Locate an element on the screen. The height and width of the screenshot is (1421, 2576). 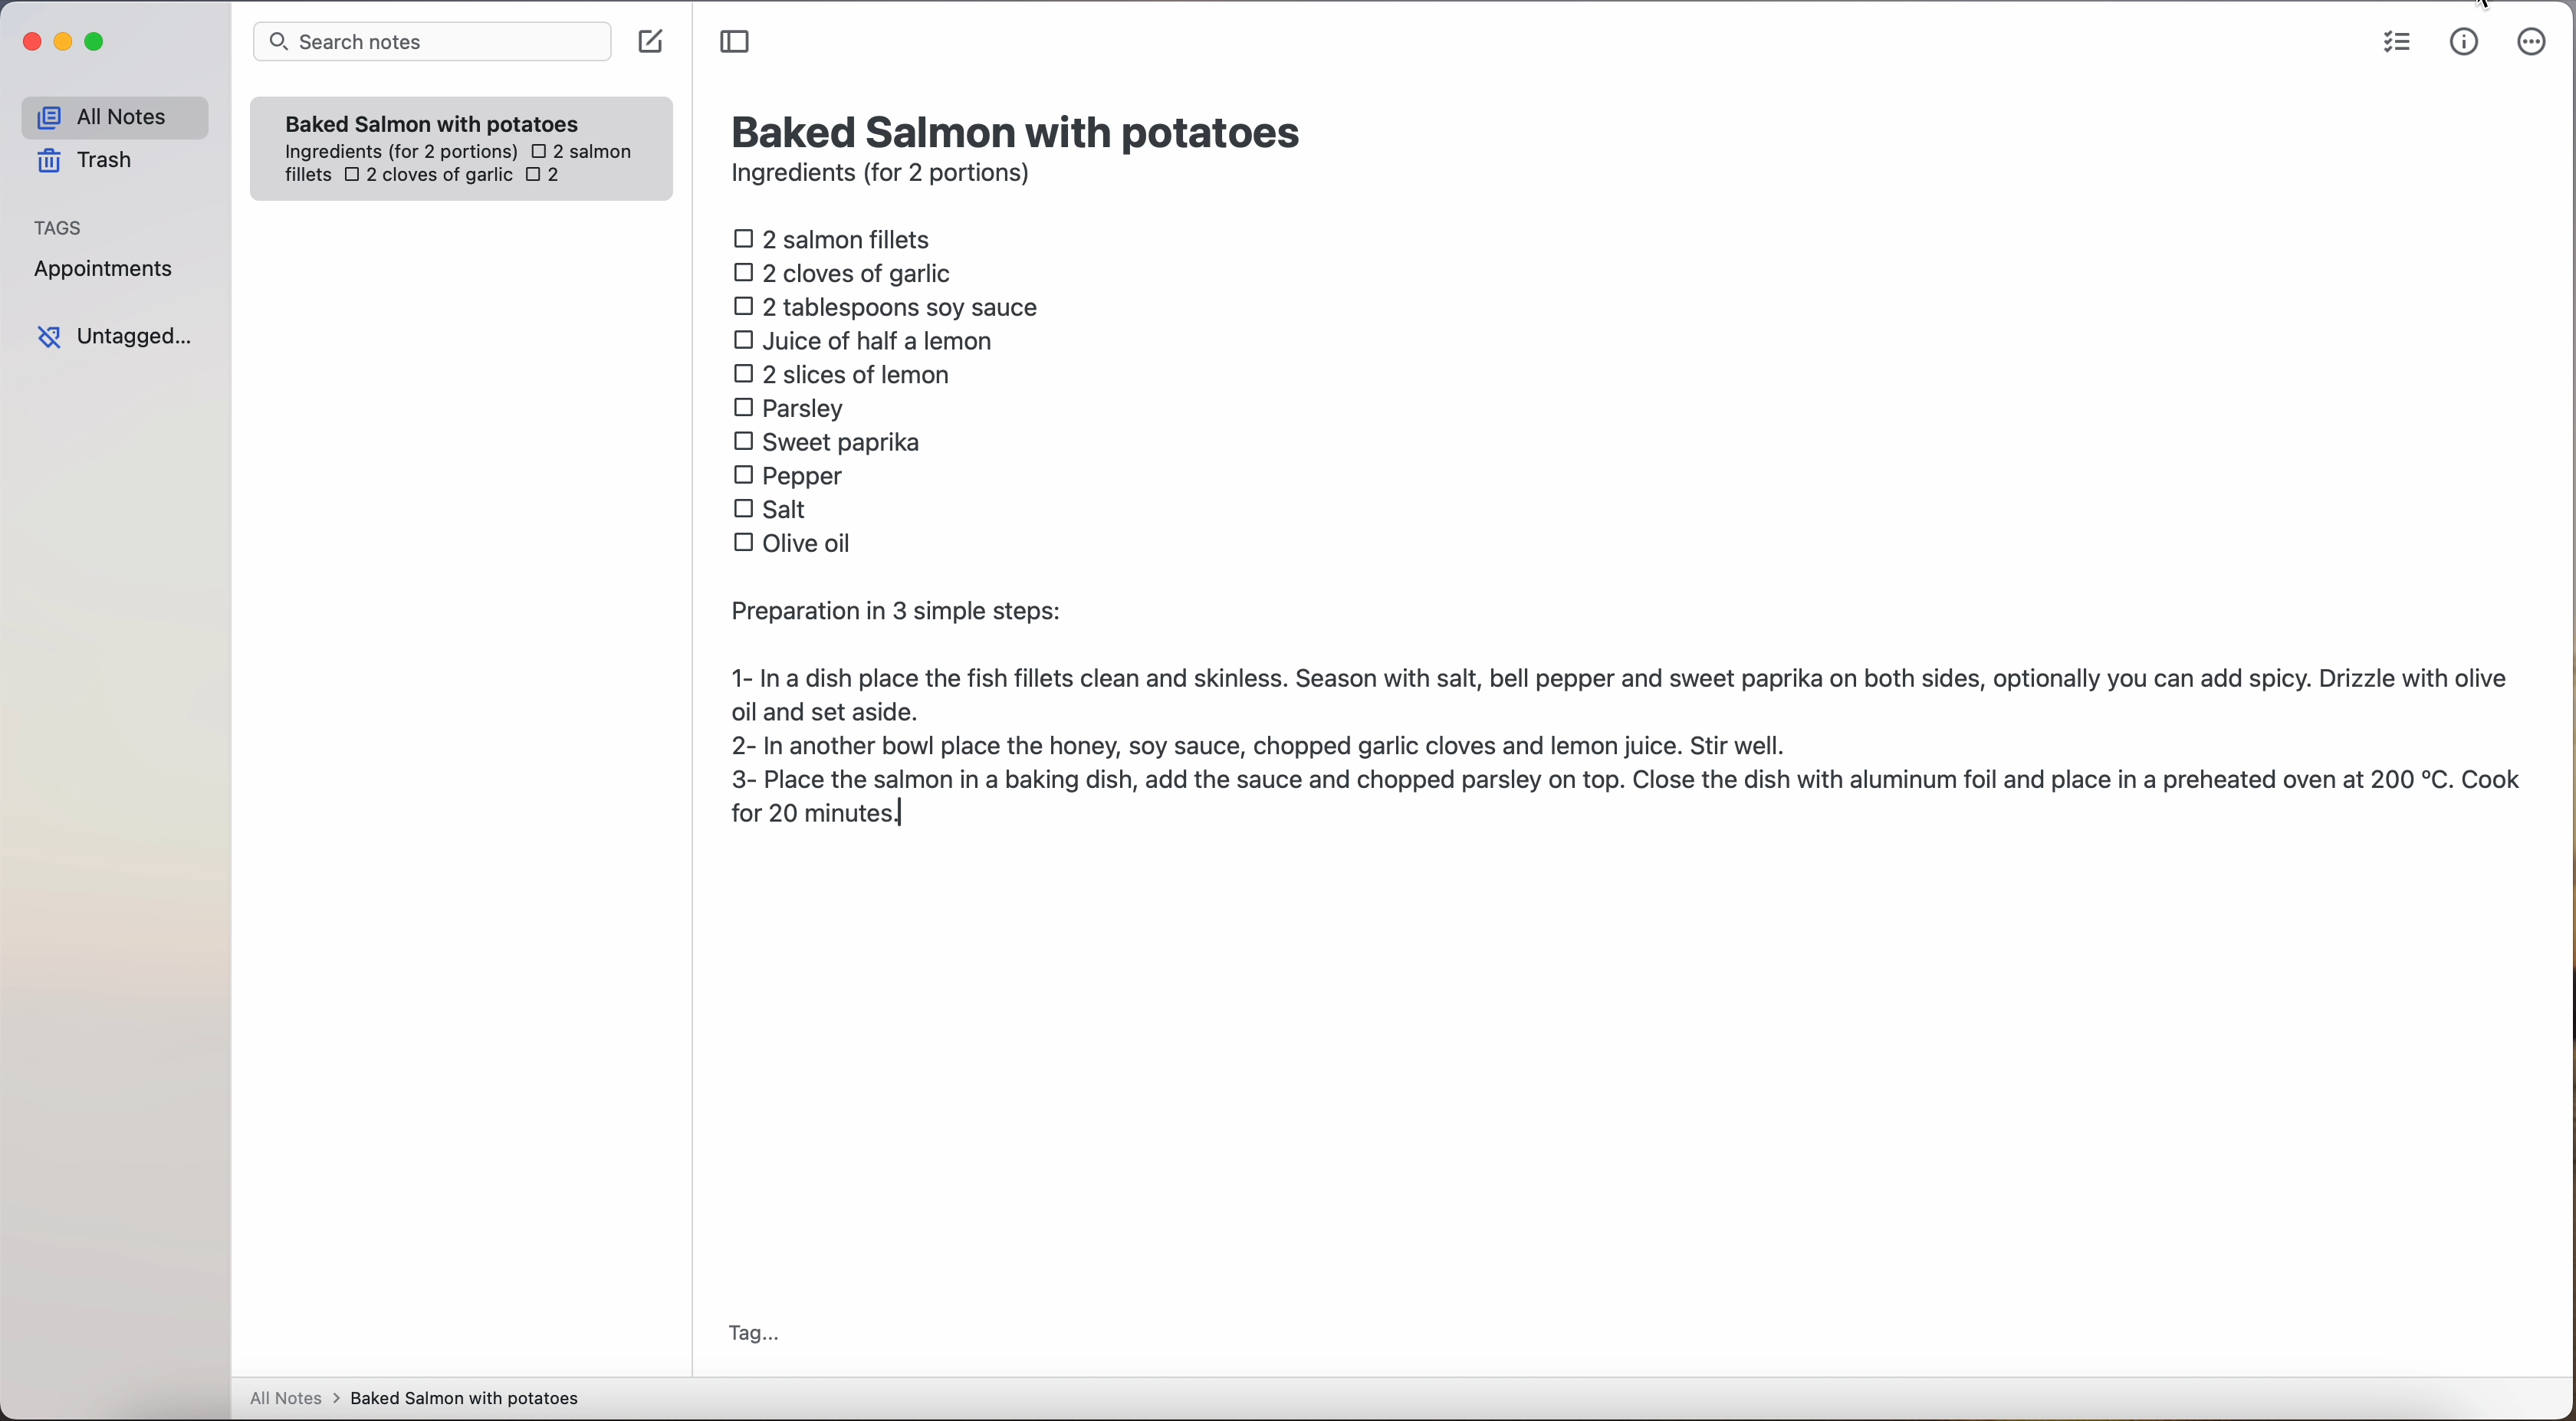
search bar is located at coordinates (430, 44).